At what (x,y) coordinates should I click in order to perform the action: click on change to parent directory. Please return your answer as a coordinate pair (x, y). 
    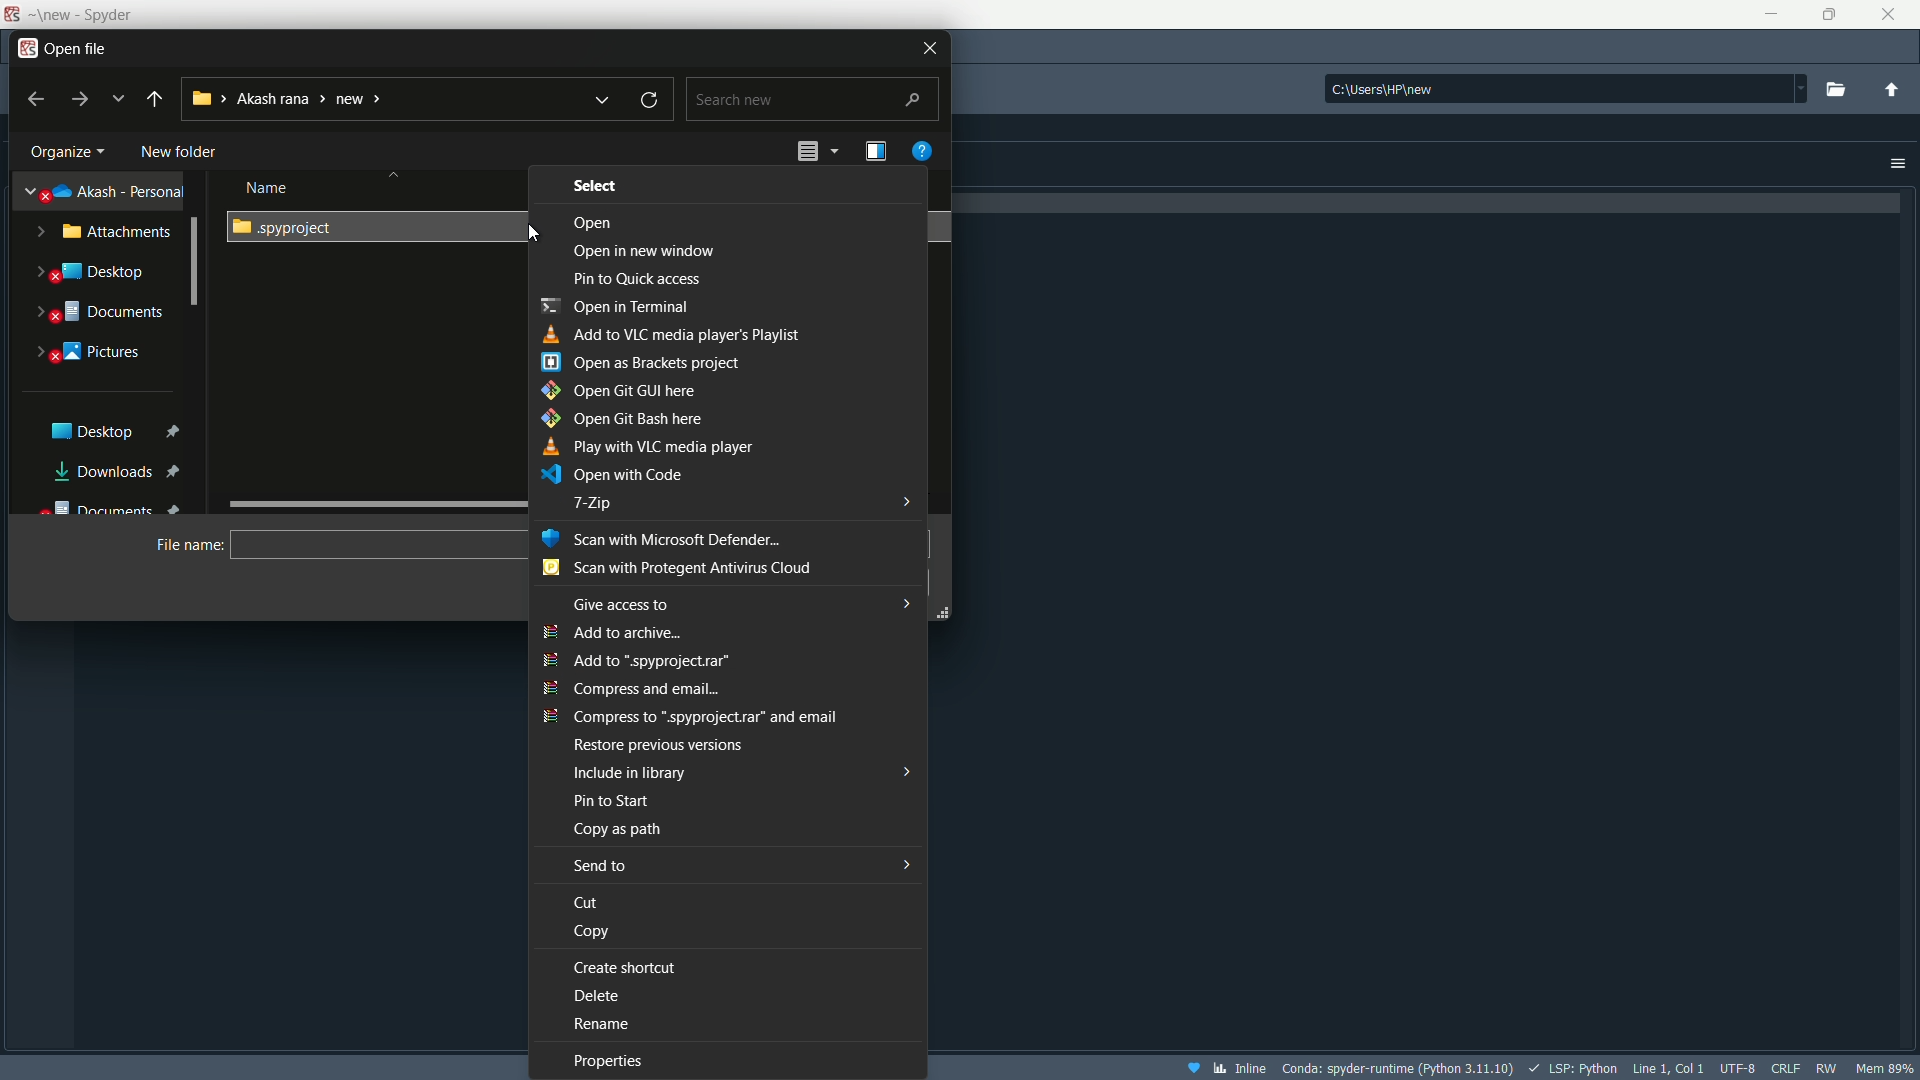
    Looking at the image, I should click on (1895, 88).